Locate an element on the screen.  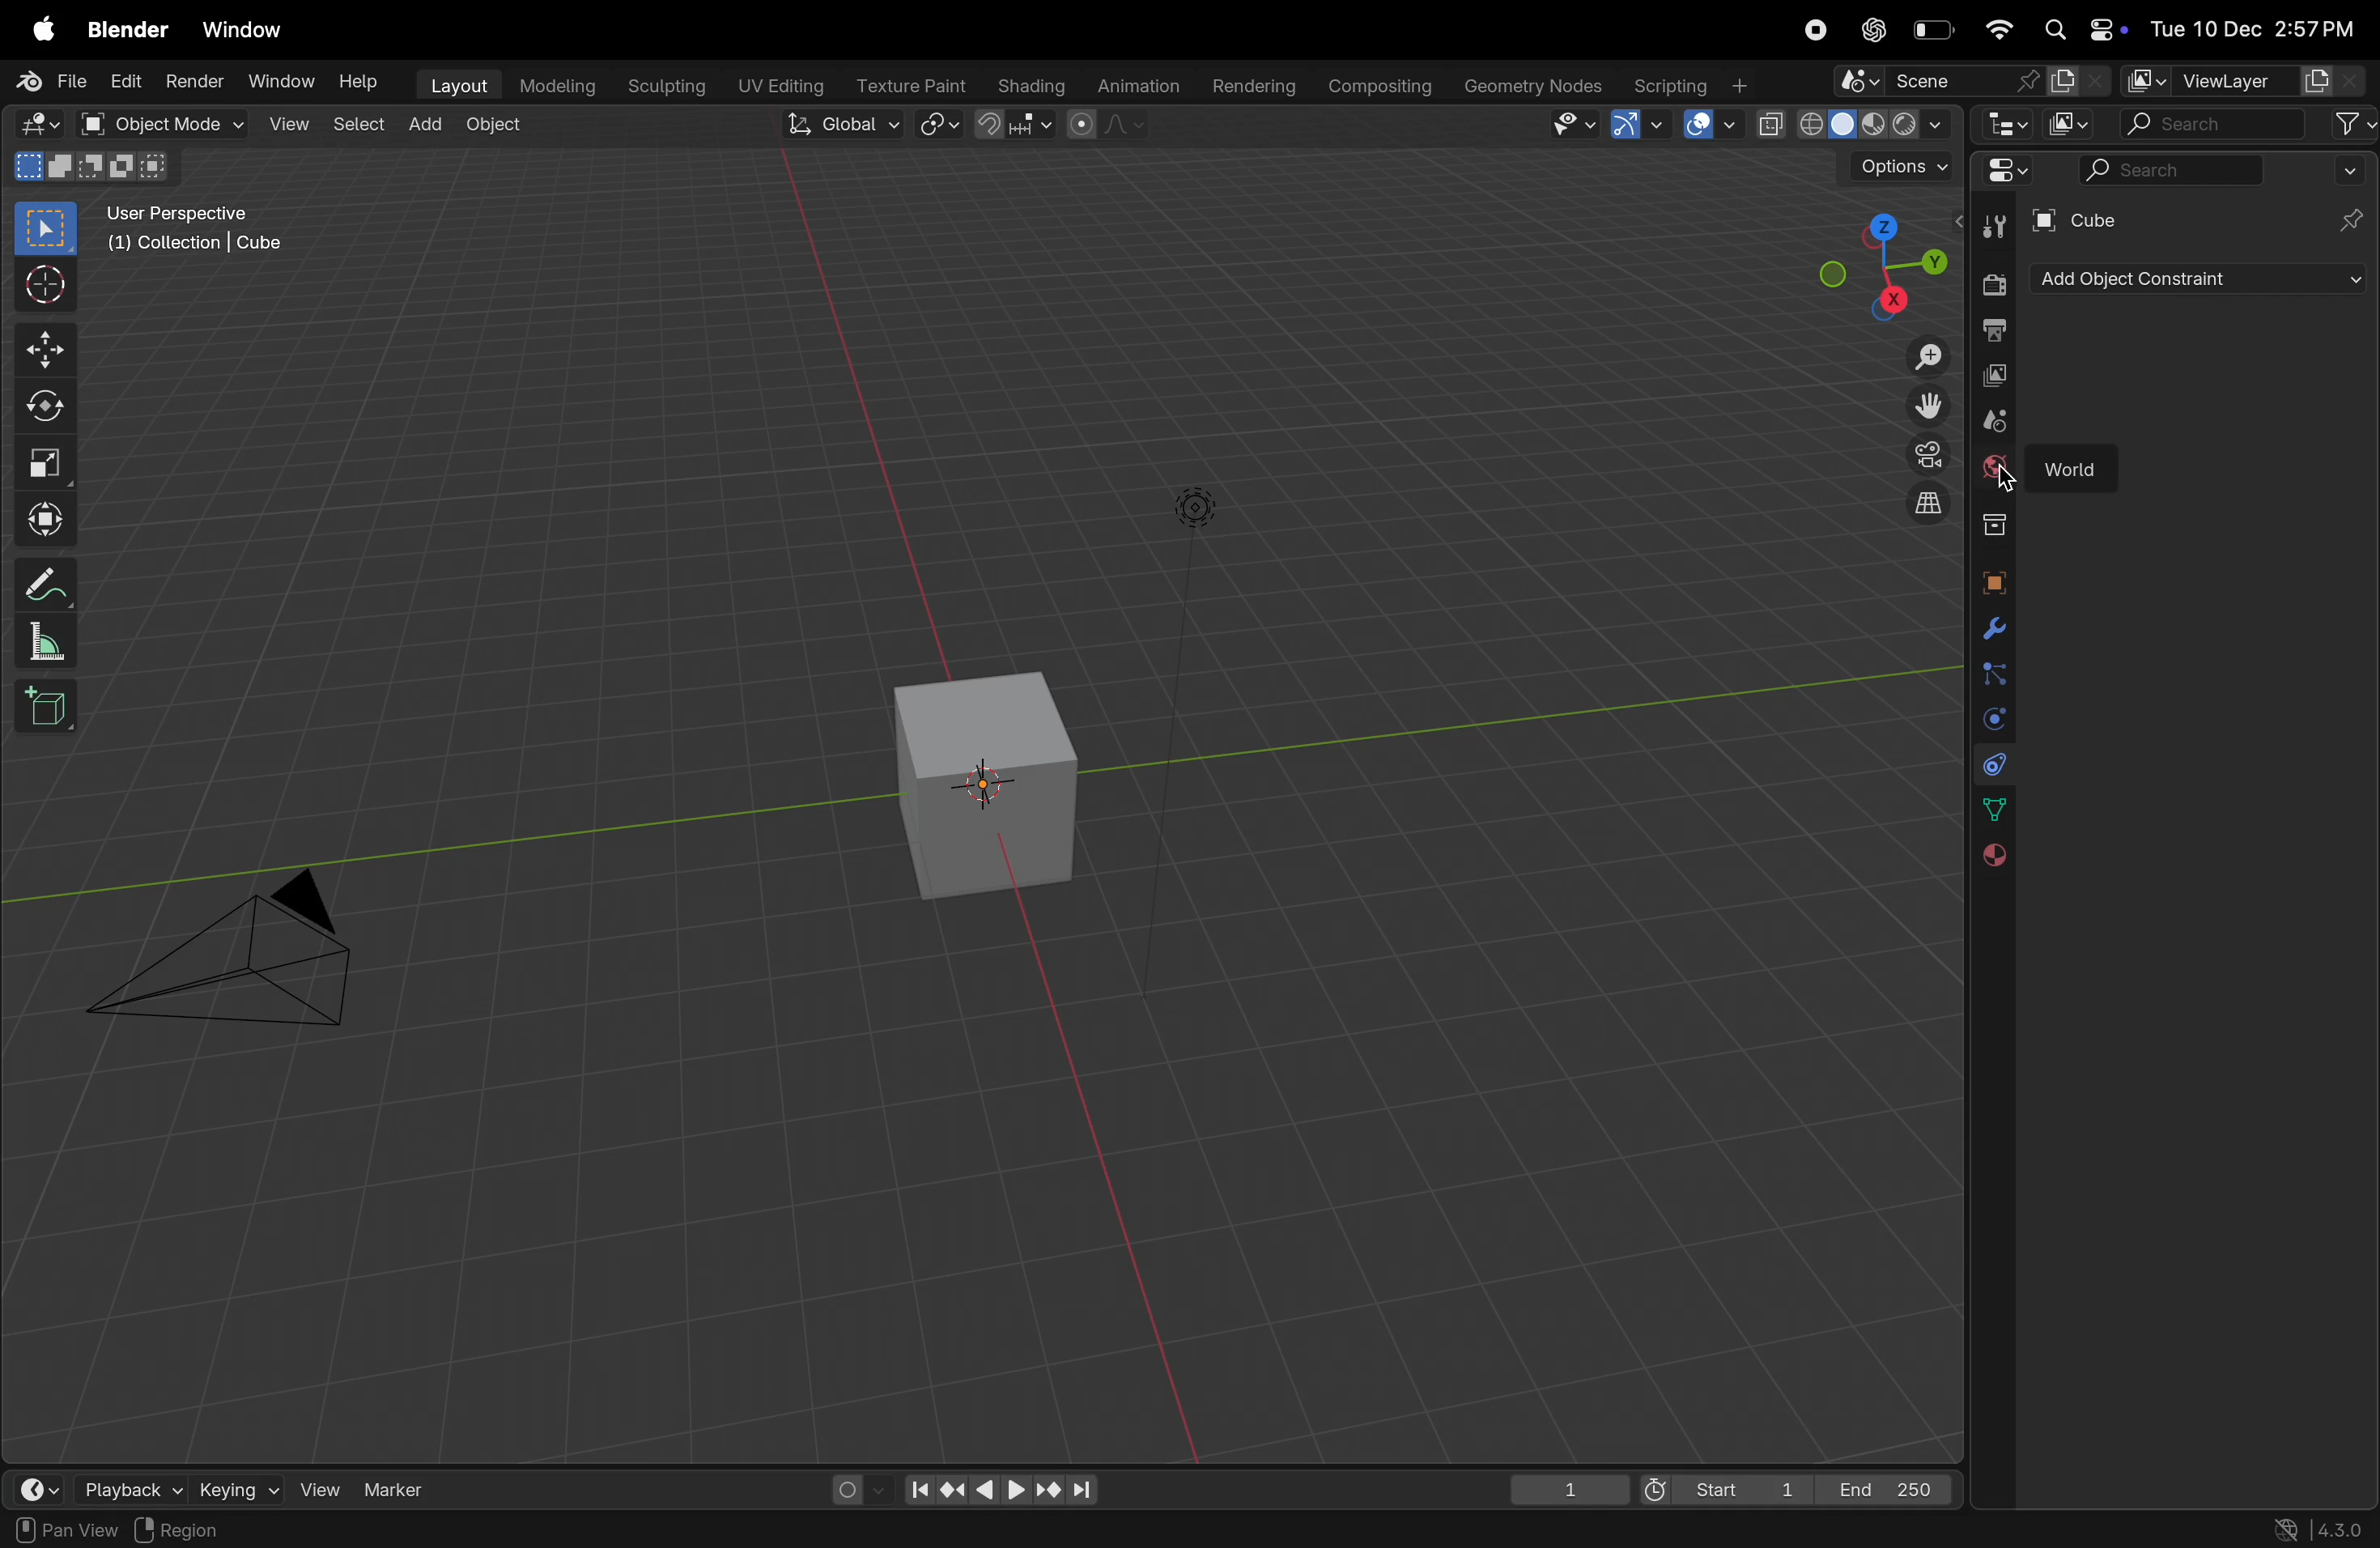
pin is located at coordinates (2346, 218).